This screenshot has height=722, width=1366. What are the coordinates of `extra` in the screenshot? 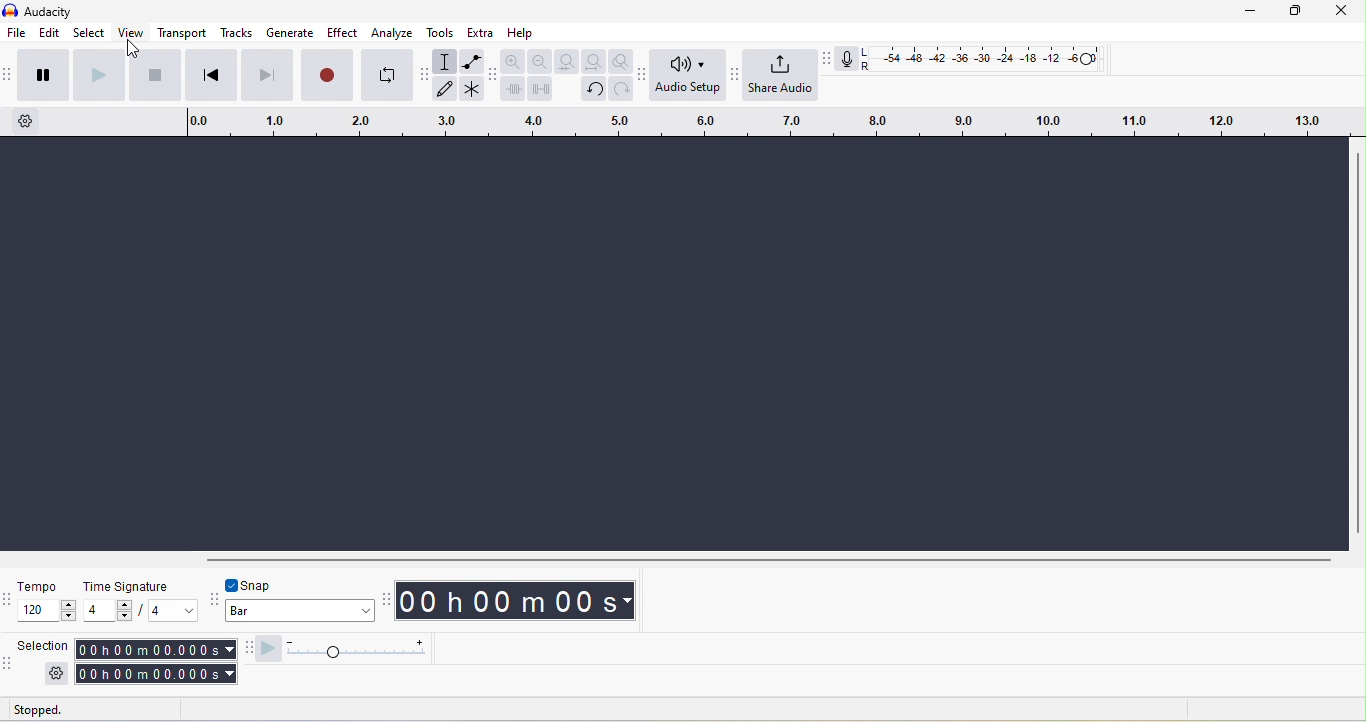 It's located at (480, 32).